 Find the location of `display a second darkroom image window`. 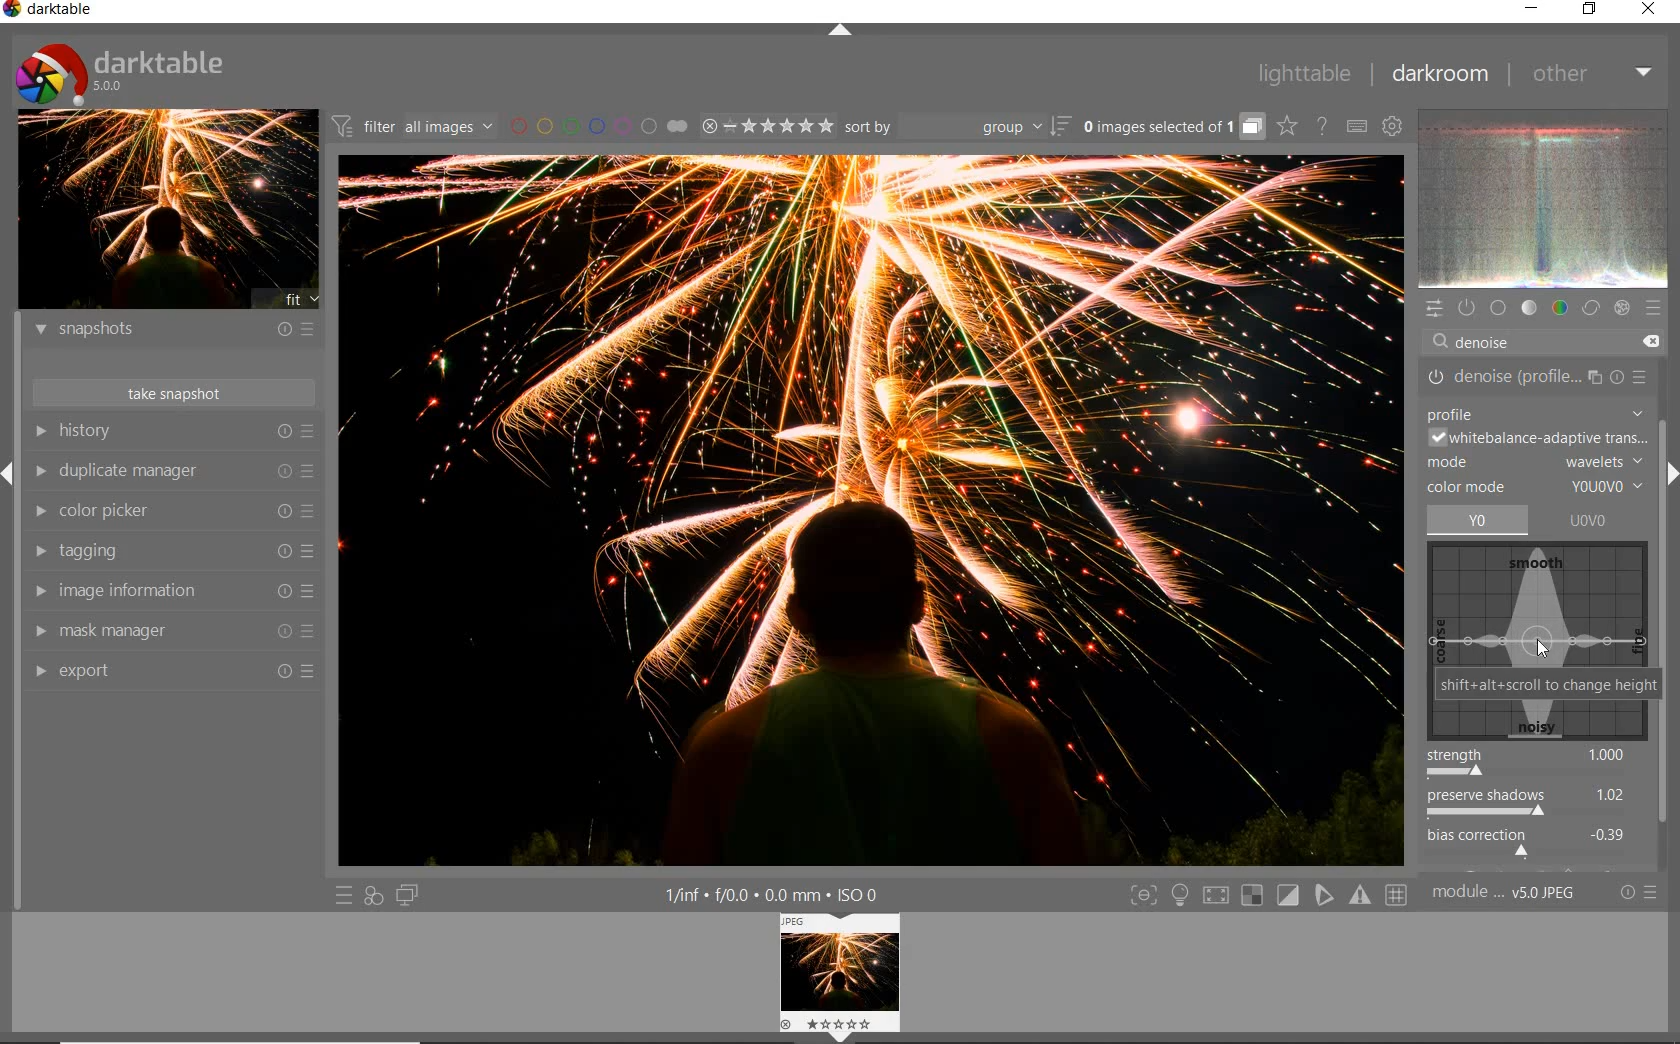

display a second darkroom image window is located at coordinates (410, 896).